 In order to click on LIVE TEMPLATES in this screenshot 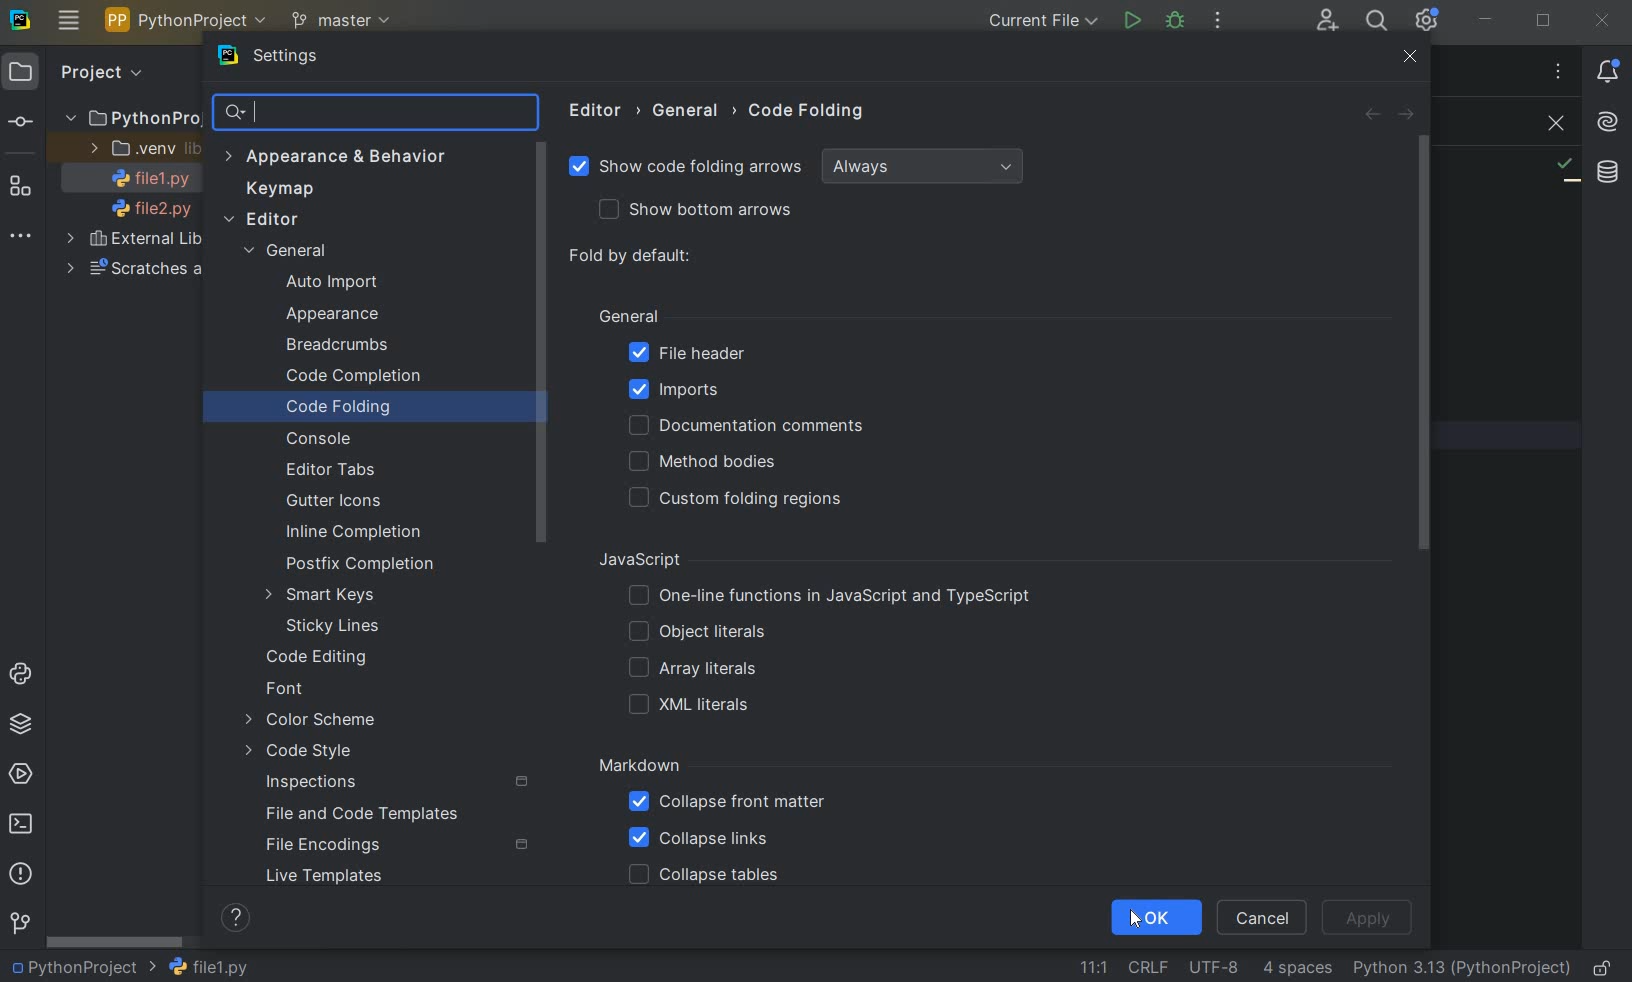, I will do `click(355, 876)`.